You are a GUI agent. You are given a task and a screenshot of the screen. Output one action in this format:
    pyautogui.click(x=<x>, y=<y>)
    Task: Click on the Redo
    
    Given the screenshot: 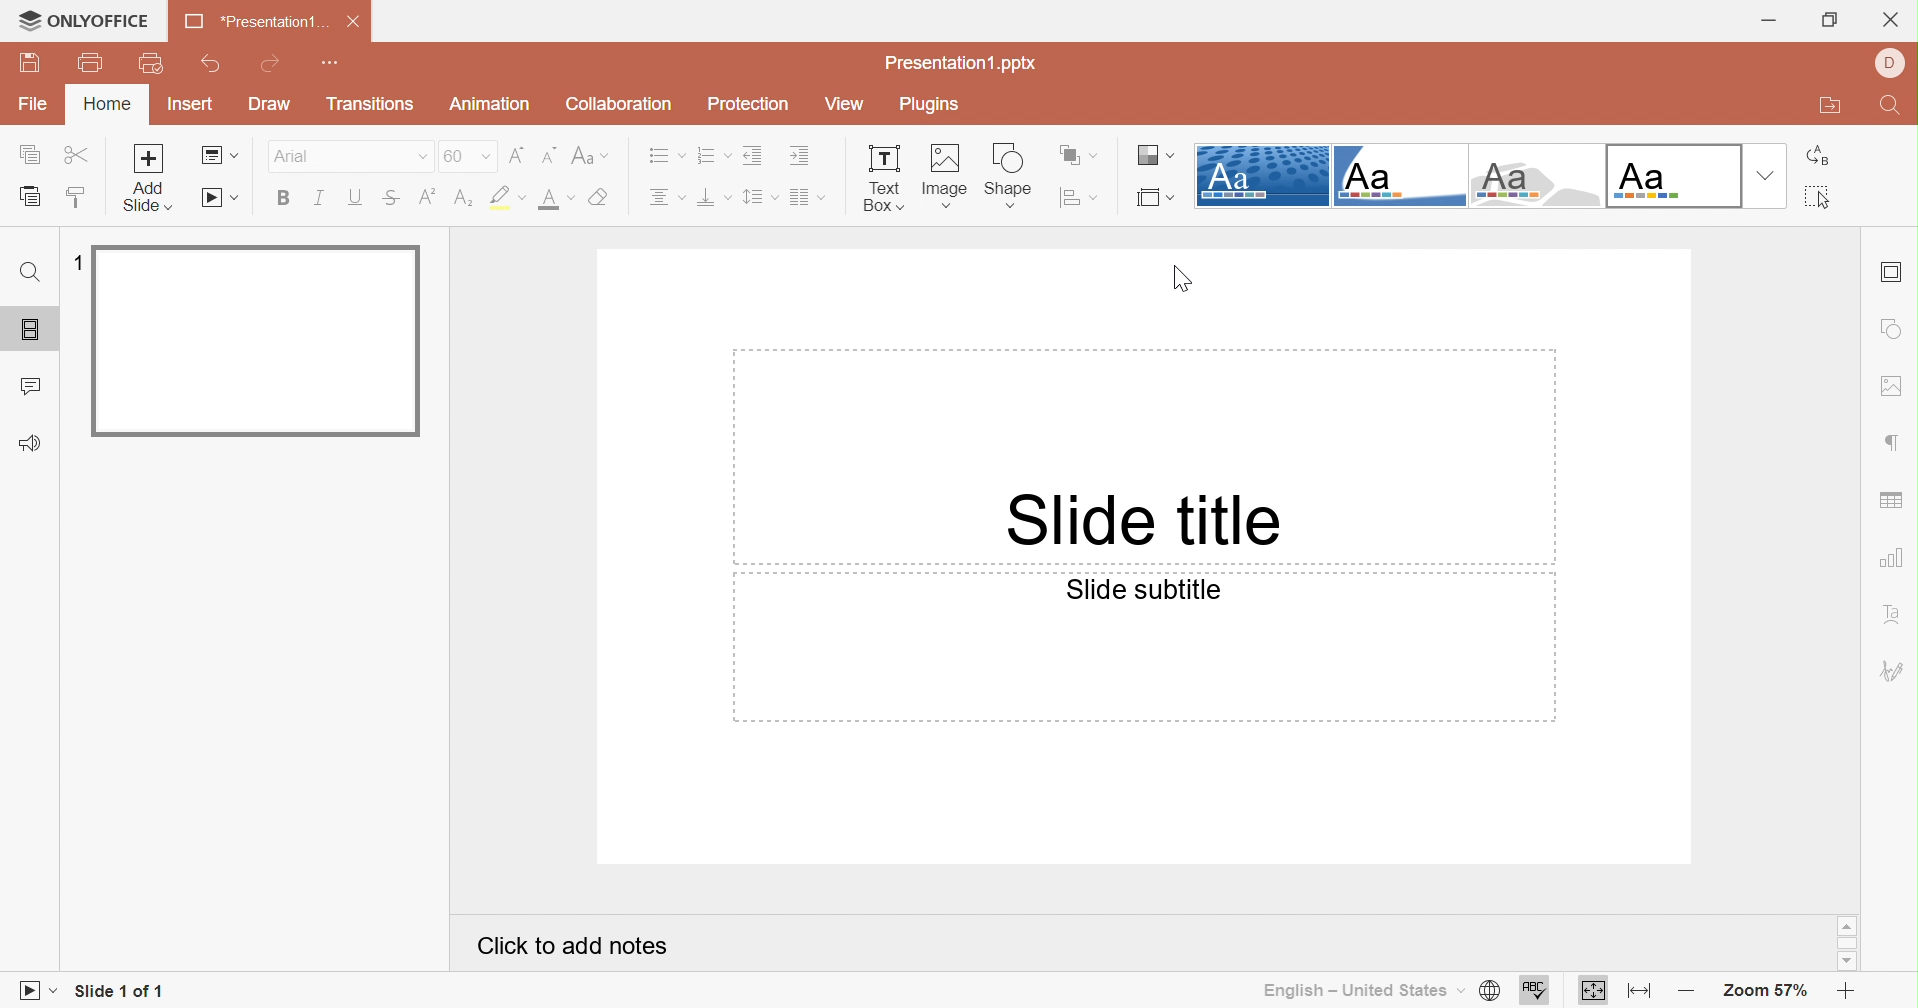 What is the action you would take?
    pyautogui.click(x=272, y=66)
    